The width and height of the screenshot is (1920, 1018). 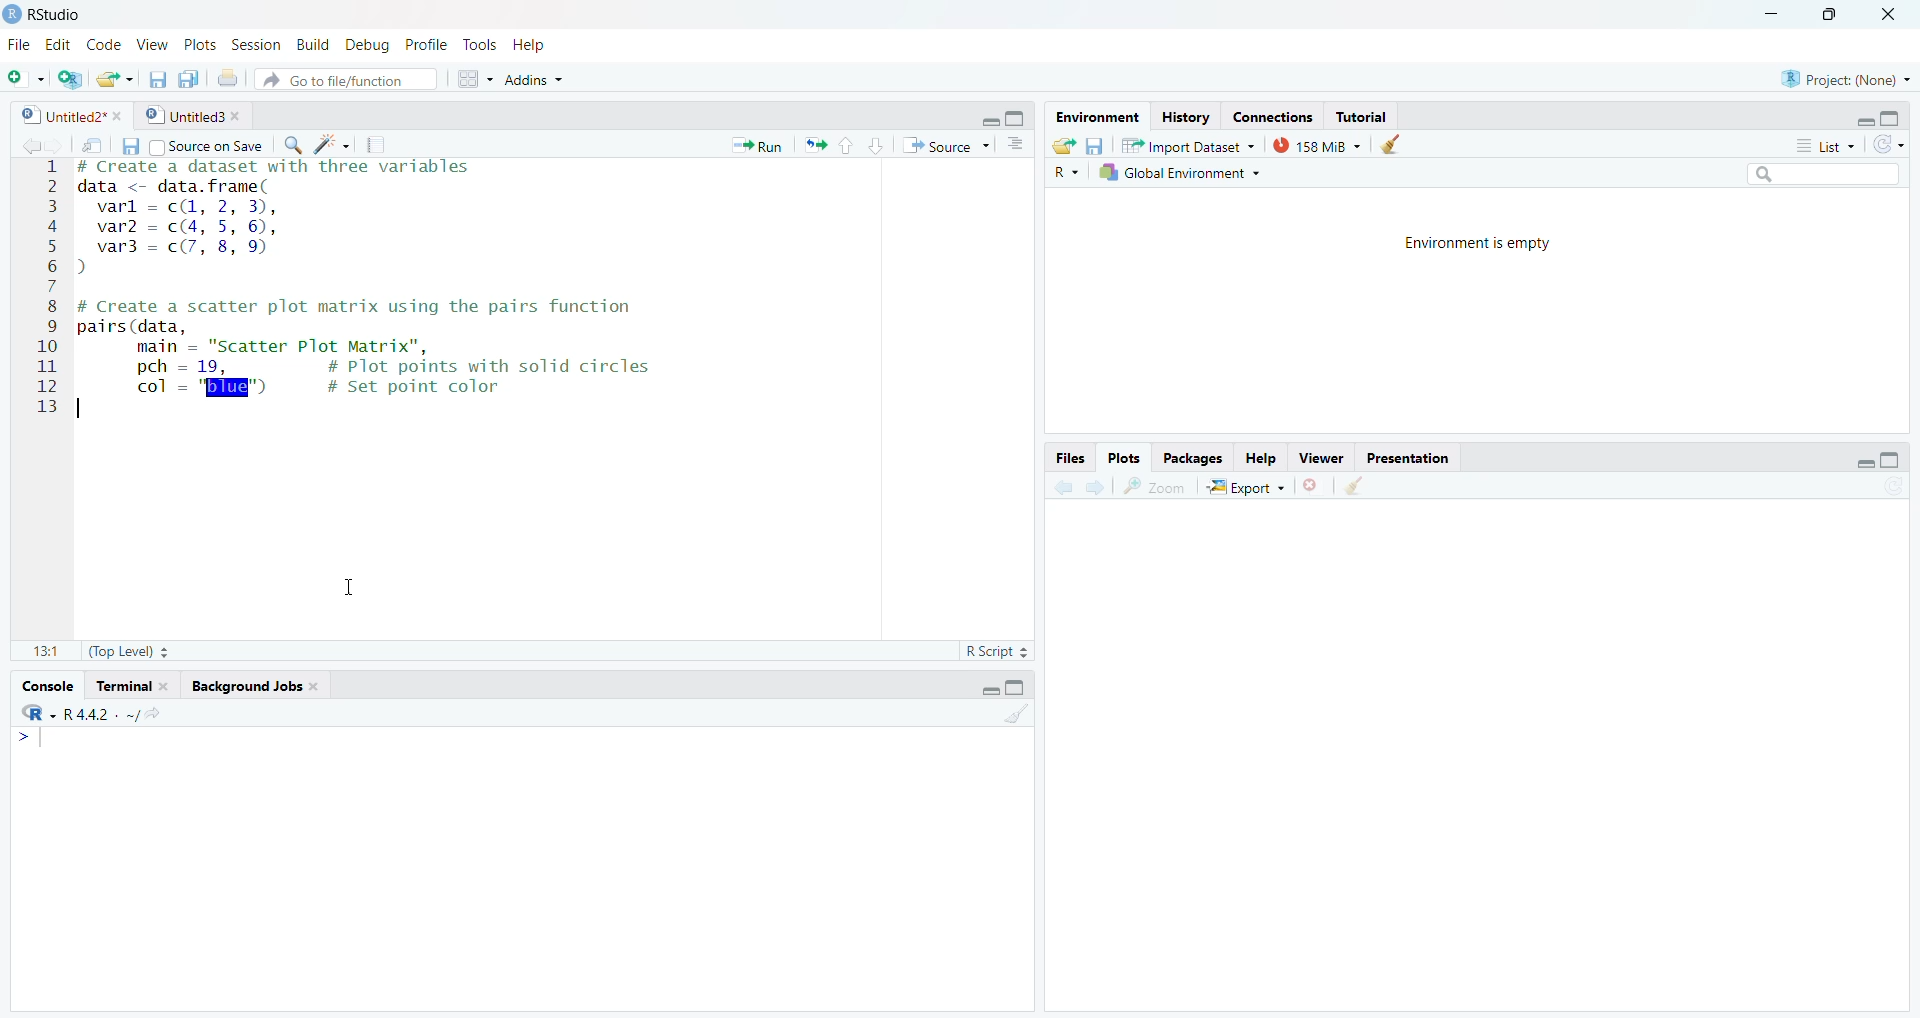 I want to click on Minimize/Maximize, so click(x=1007, y=115).